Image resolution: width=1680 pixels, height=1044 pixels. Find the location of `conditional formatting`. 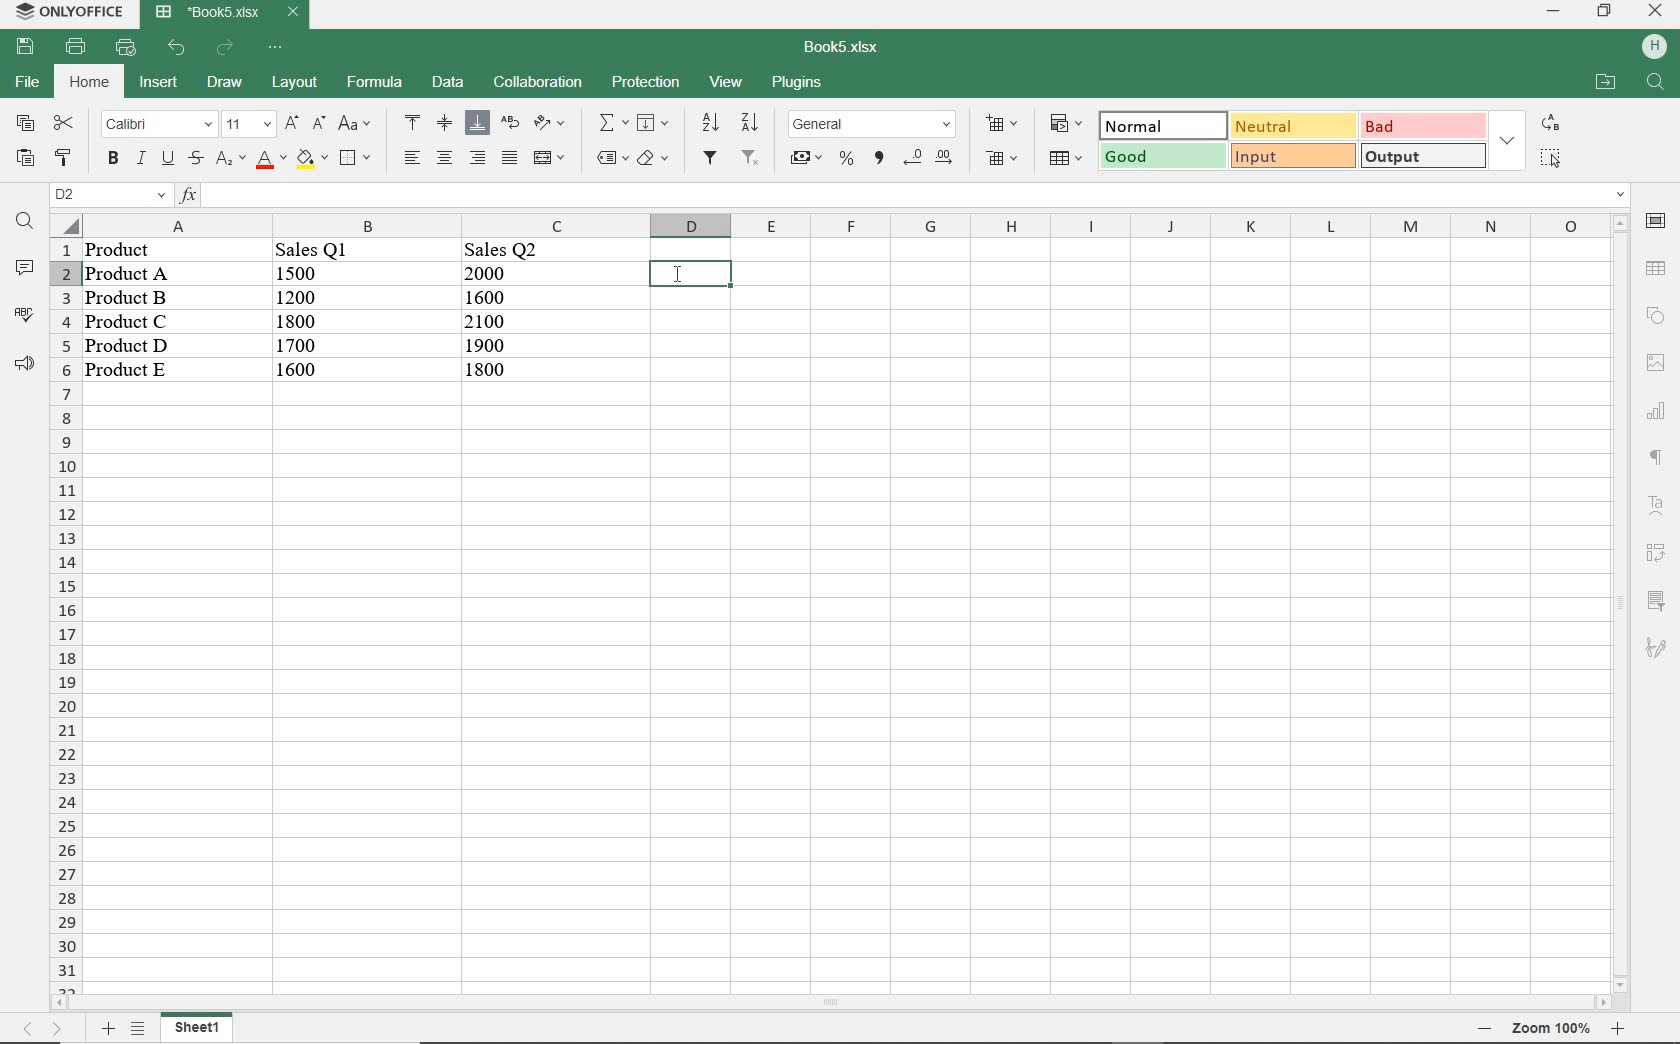

conditional formatting is located at coordinates (1067, 125).